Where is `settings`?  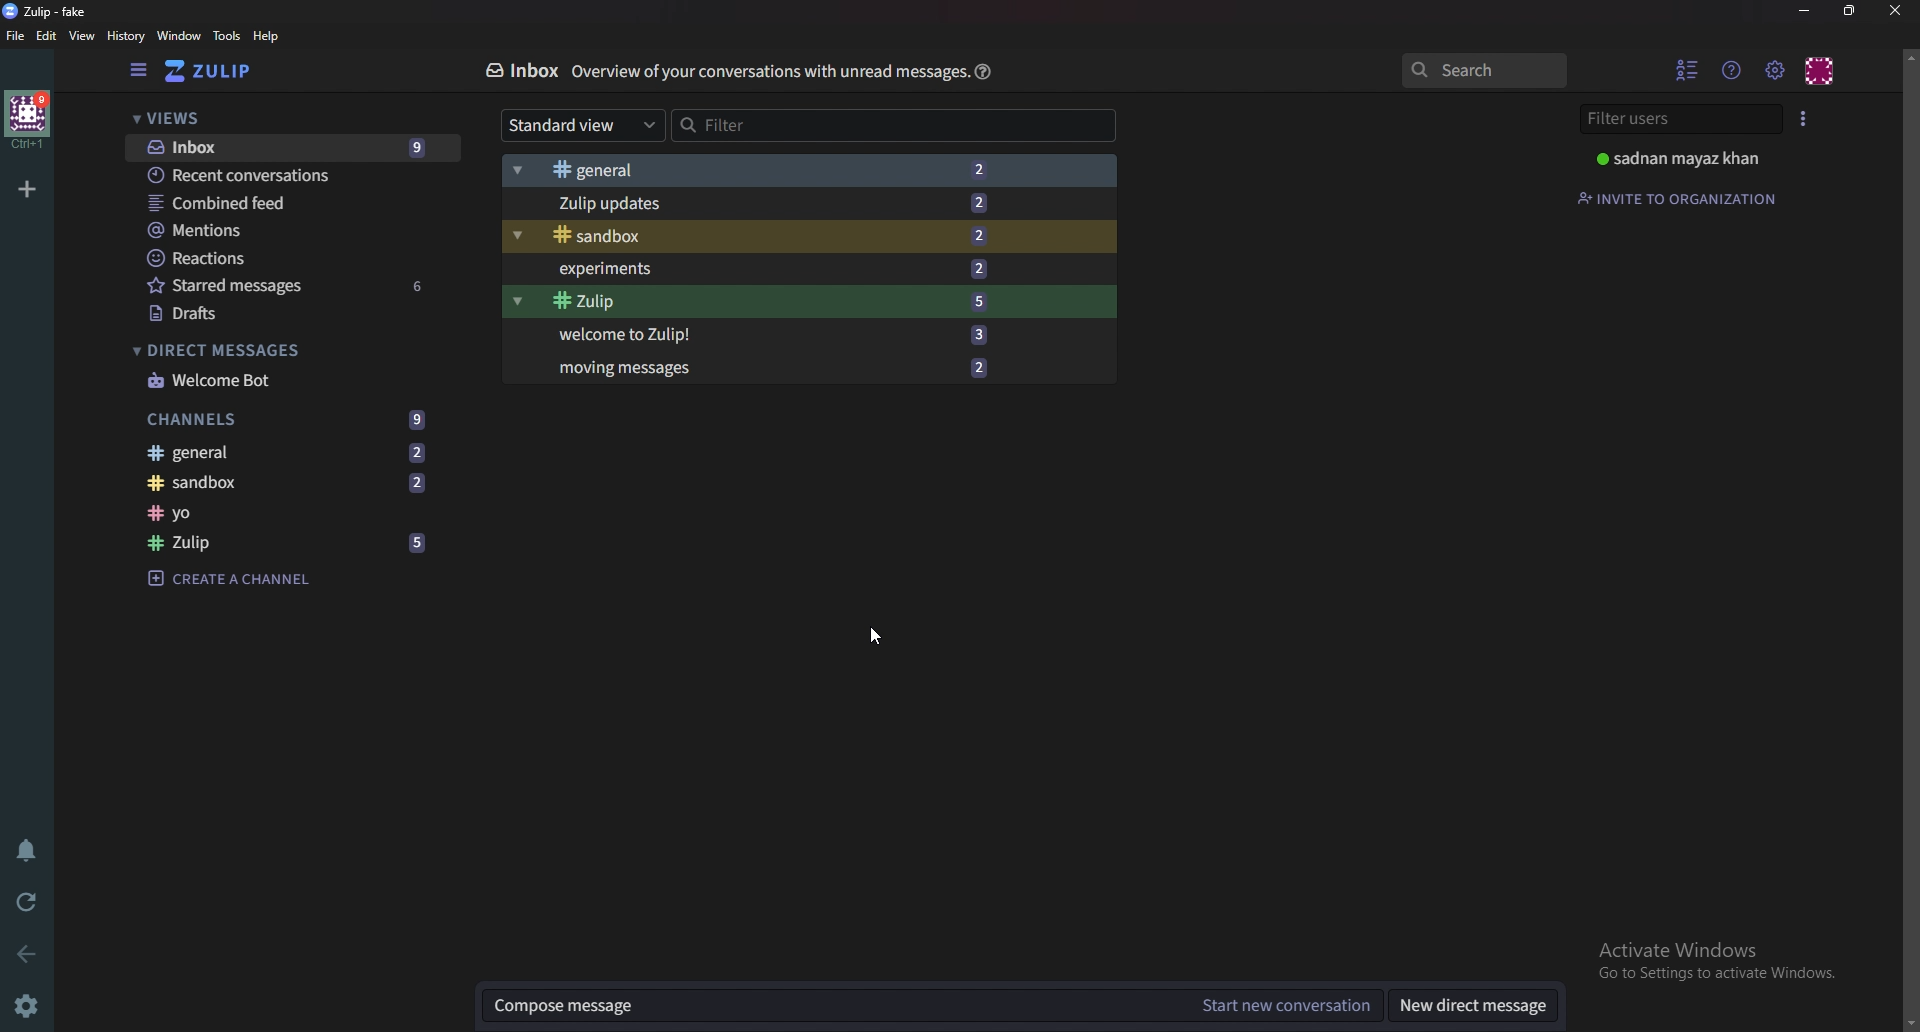 settings is located at coordinates (26, 1005).